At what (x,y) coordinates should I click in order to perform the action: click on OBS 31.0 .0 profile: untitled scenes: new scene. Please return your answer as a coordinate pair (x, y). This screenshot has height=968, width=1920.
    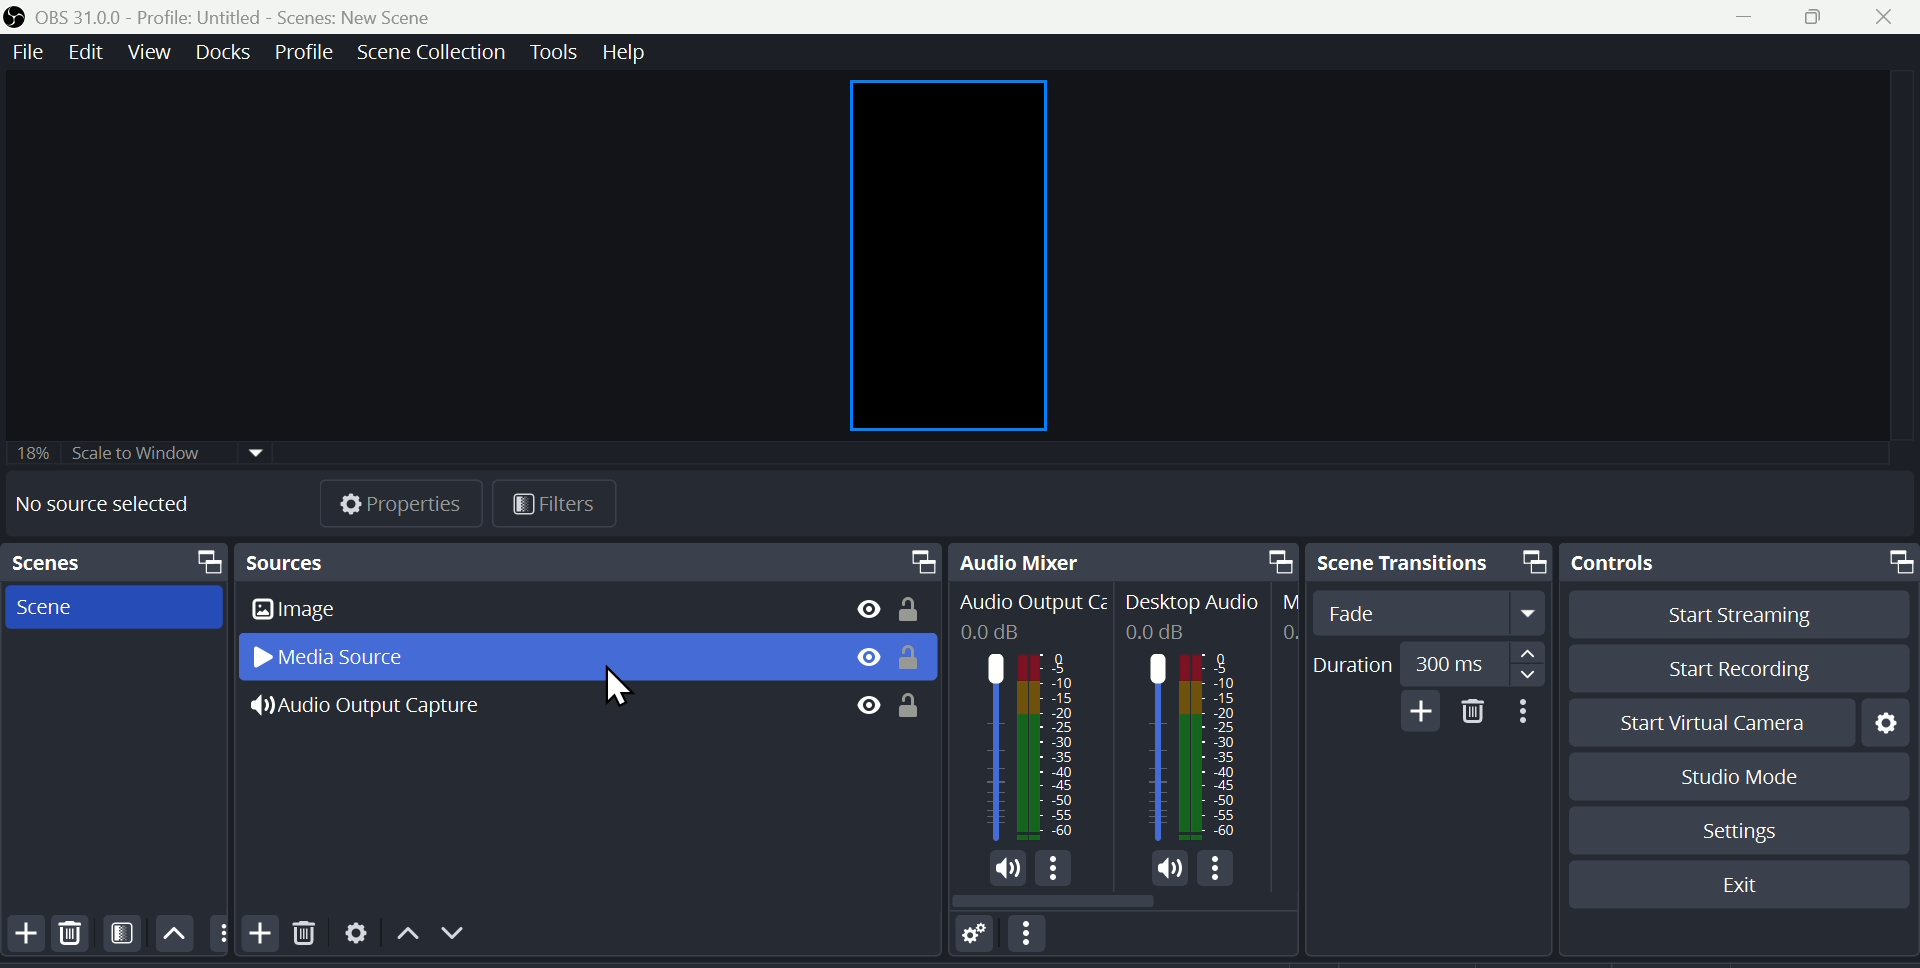
    Looking at the image, I should click on (239, 15).